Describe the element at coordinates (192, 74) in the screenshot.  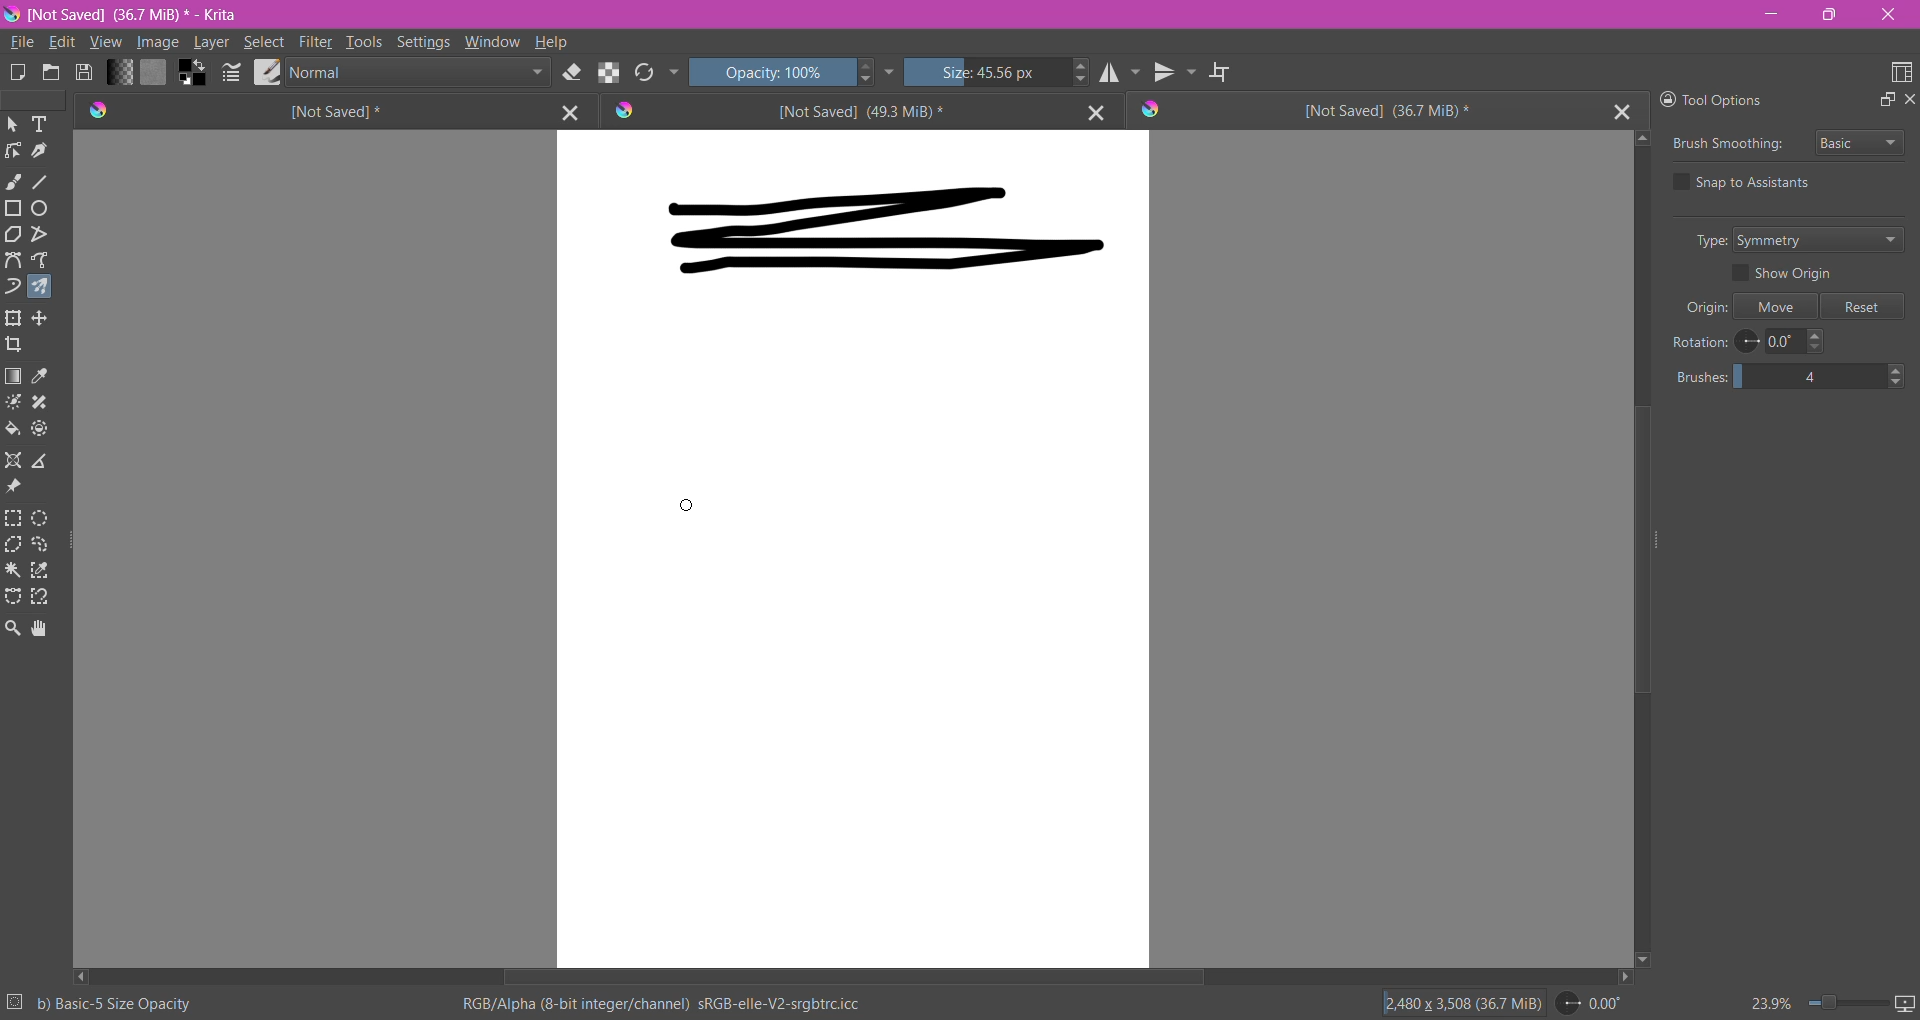
I see `Background Color Selector` at that location.